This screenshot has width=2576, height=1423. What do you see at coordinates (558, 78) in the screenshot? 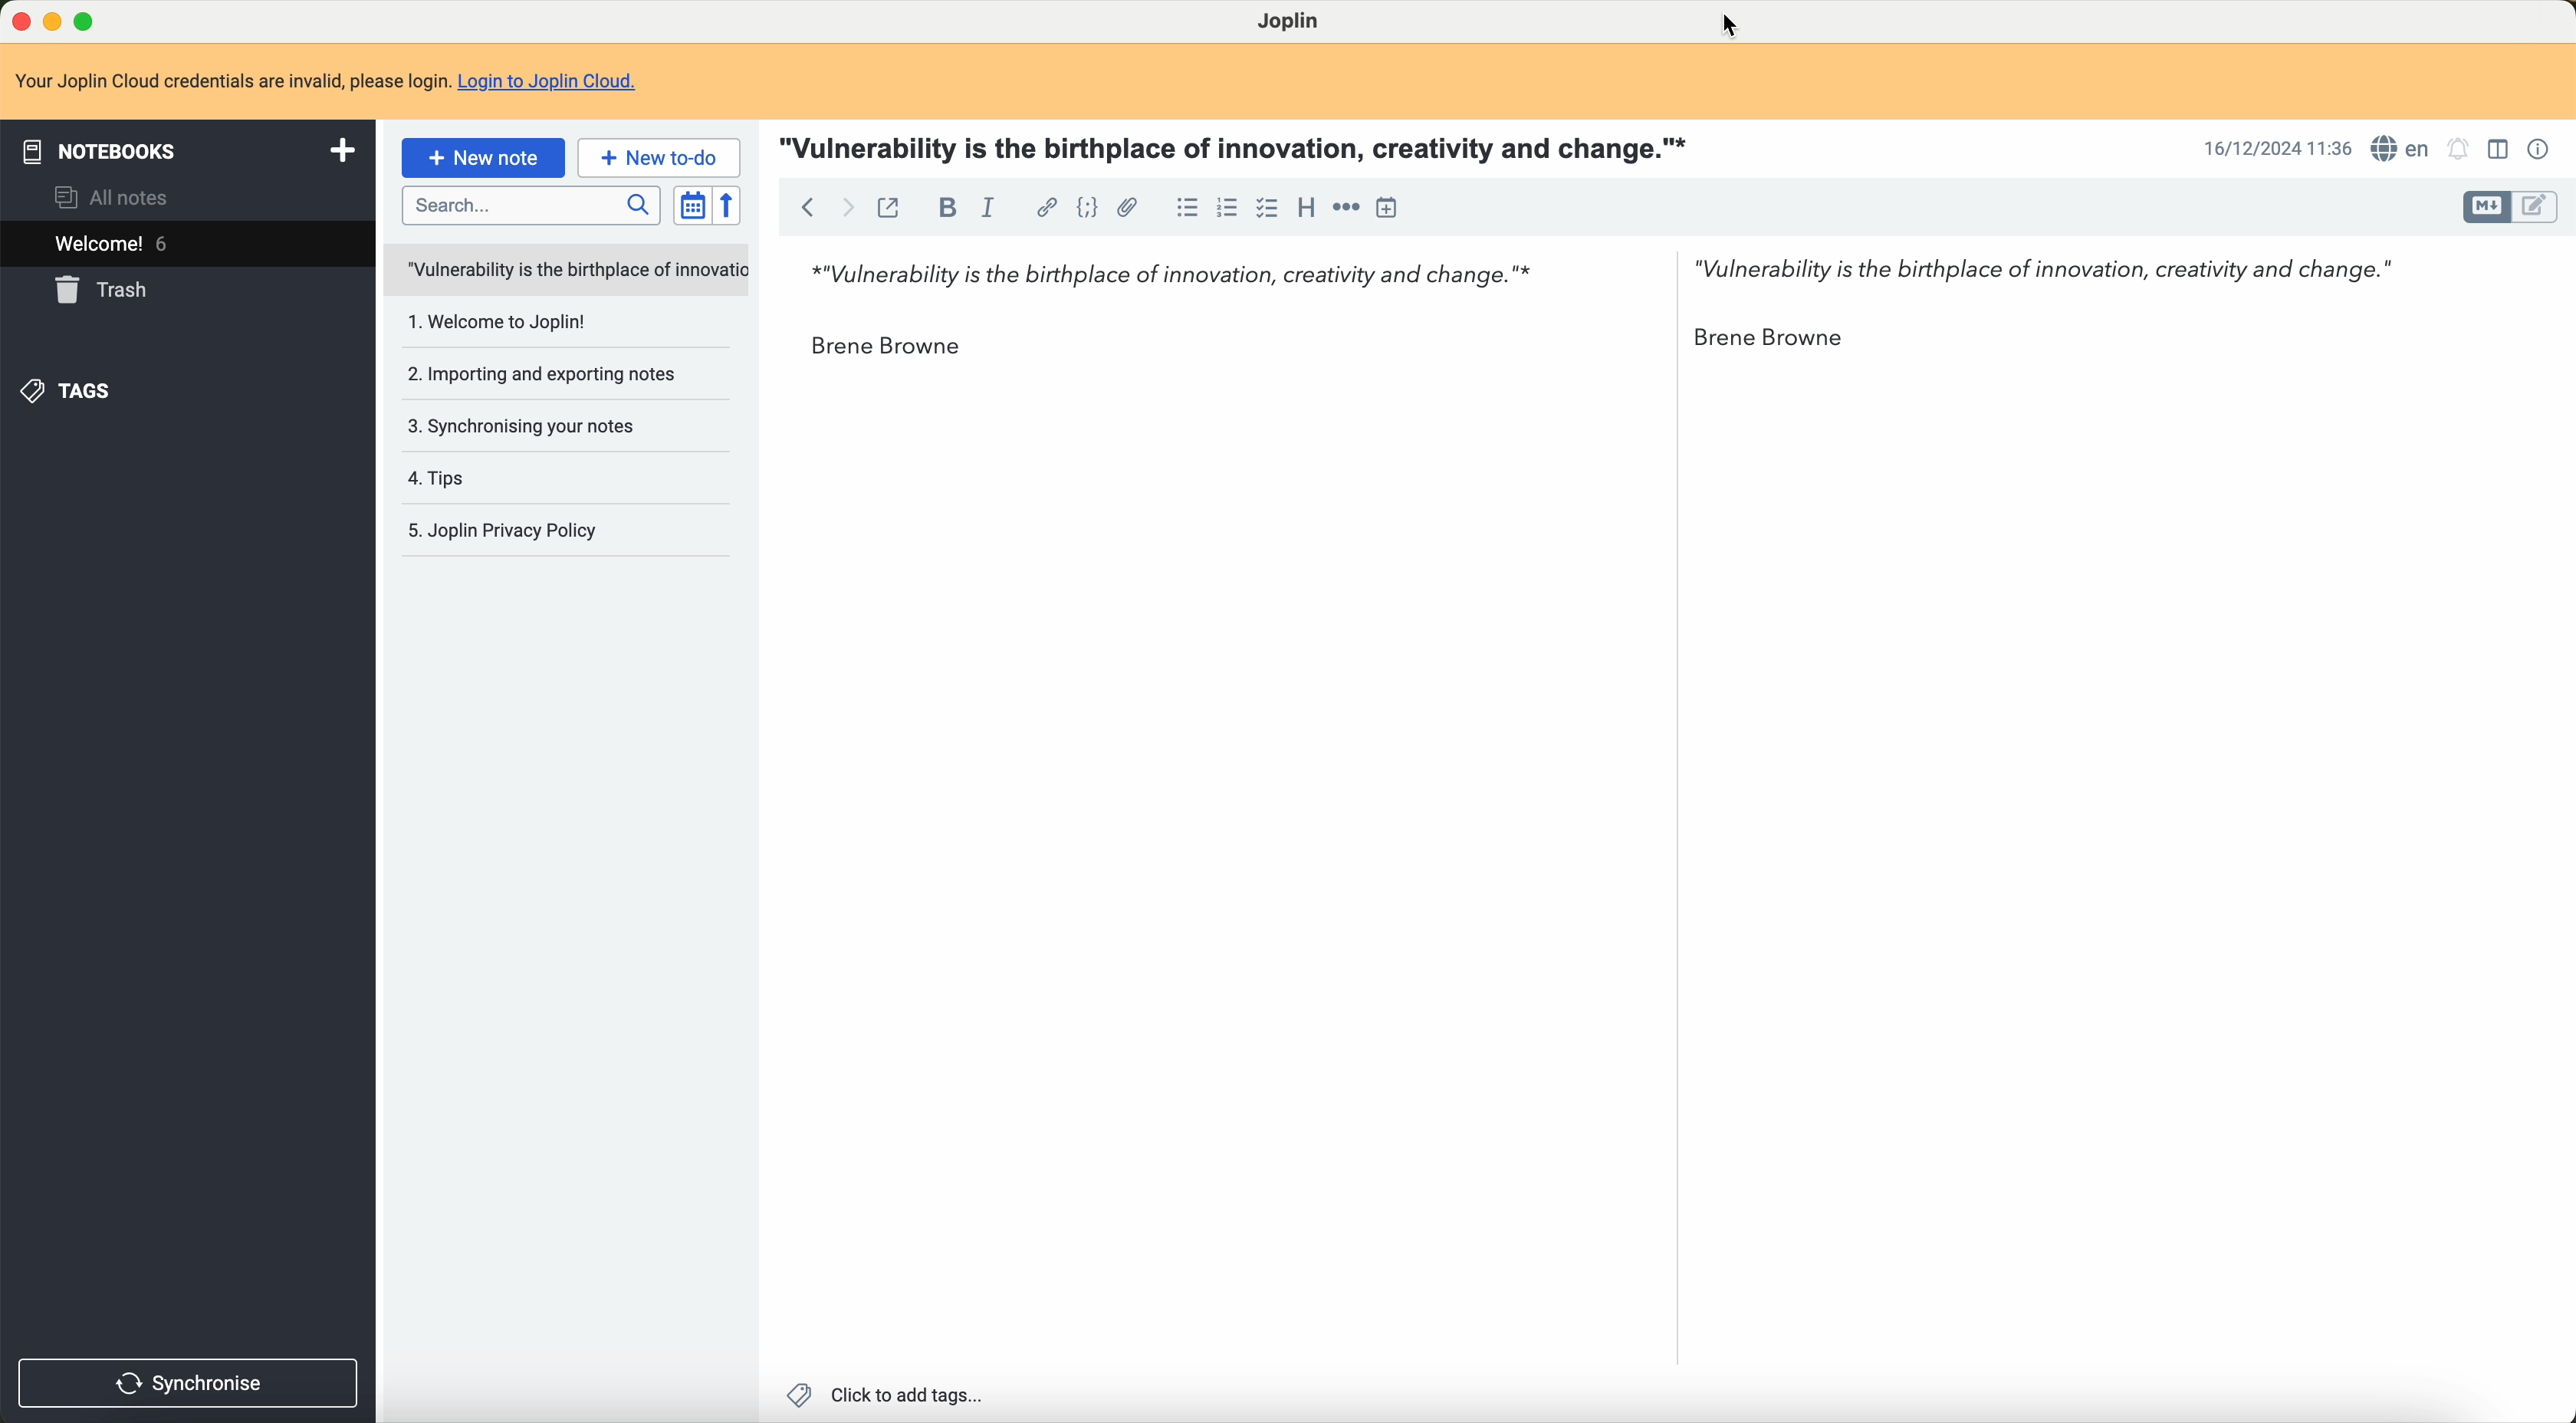
I see `Login to Joplin Cloud.` at bounding box center [558, 78].